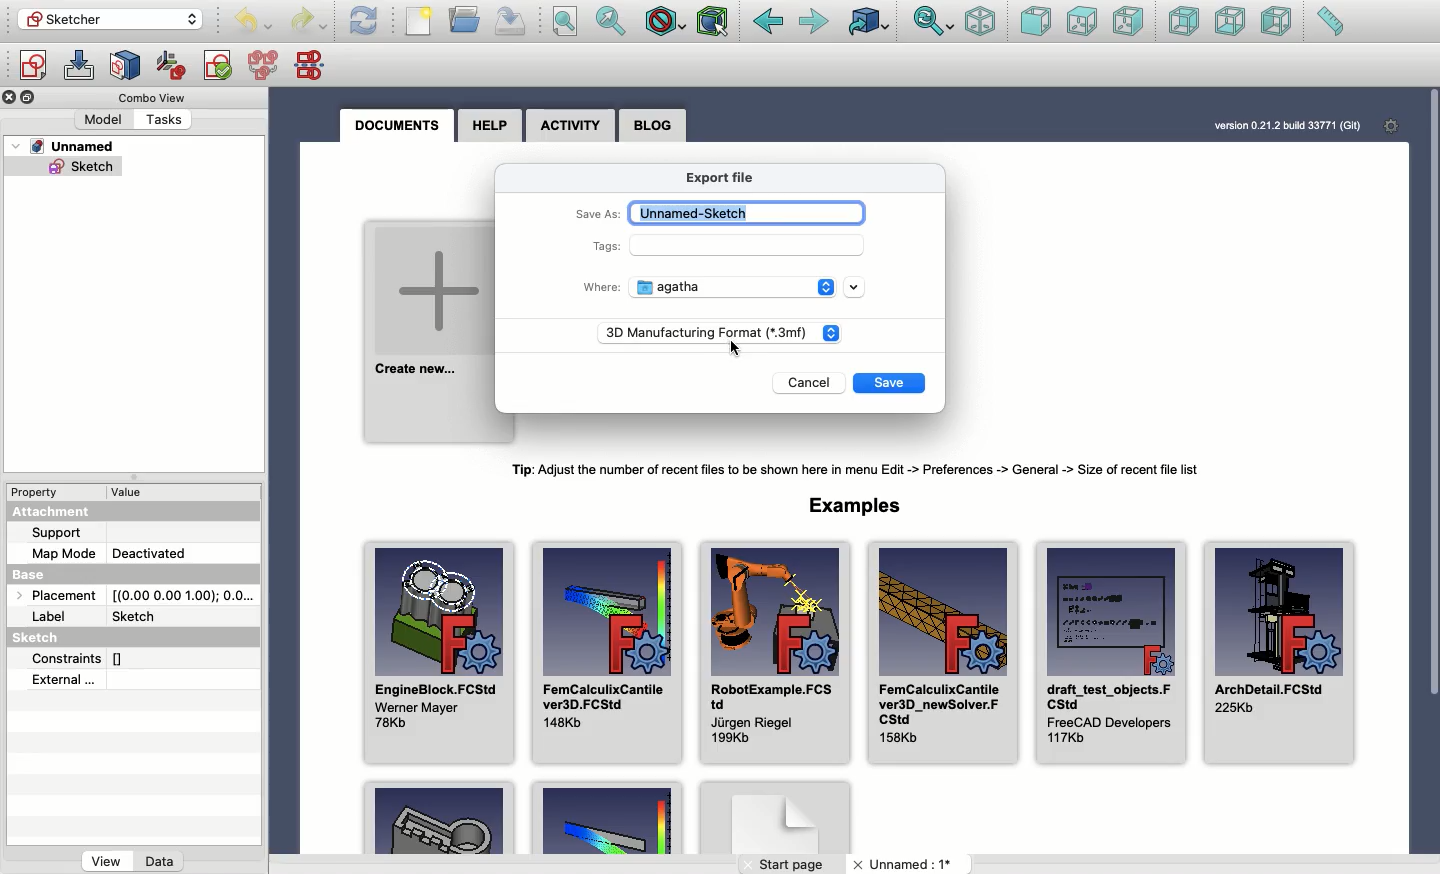 The height and width of the screenshot is (874, 1440). I want to click on version 0.21.2 bud 33771 (Git), so click(1282, 124).